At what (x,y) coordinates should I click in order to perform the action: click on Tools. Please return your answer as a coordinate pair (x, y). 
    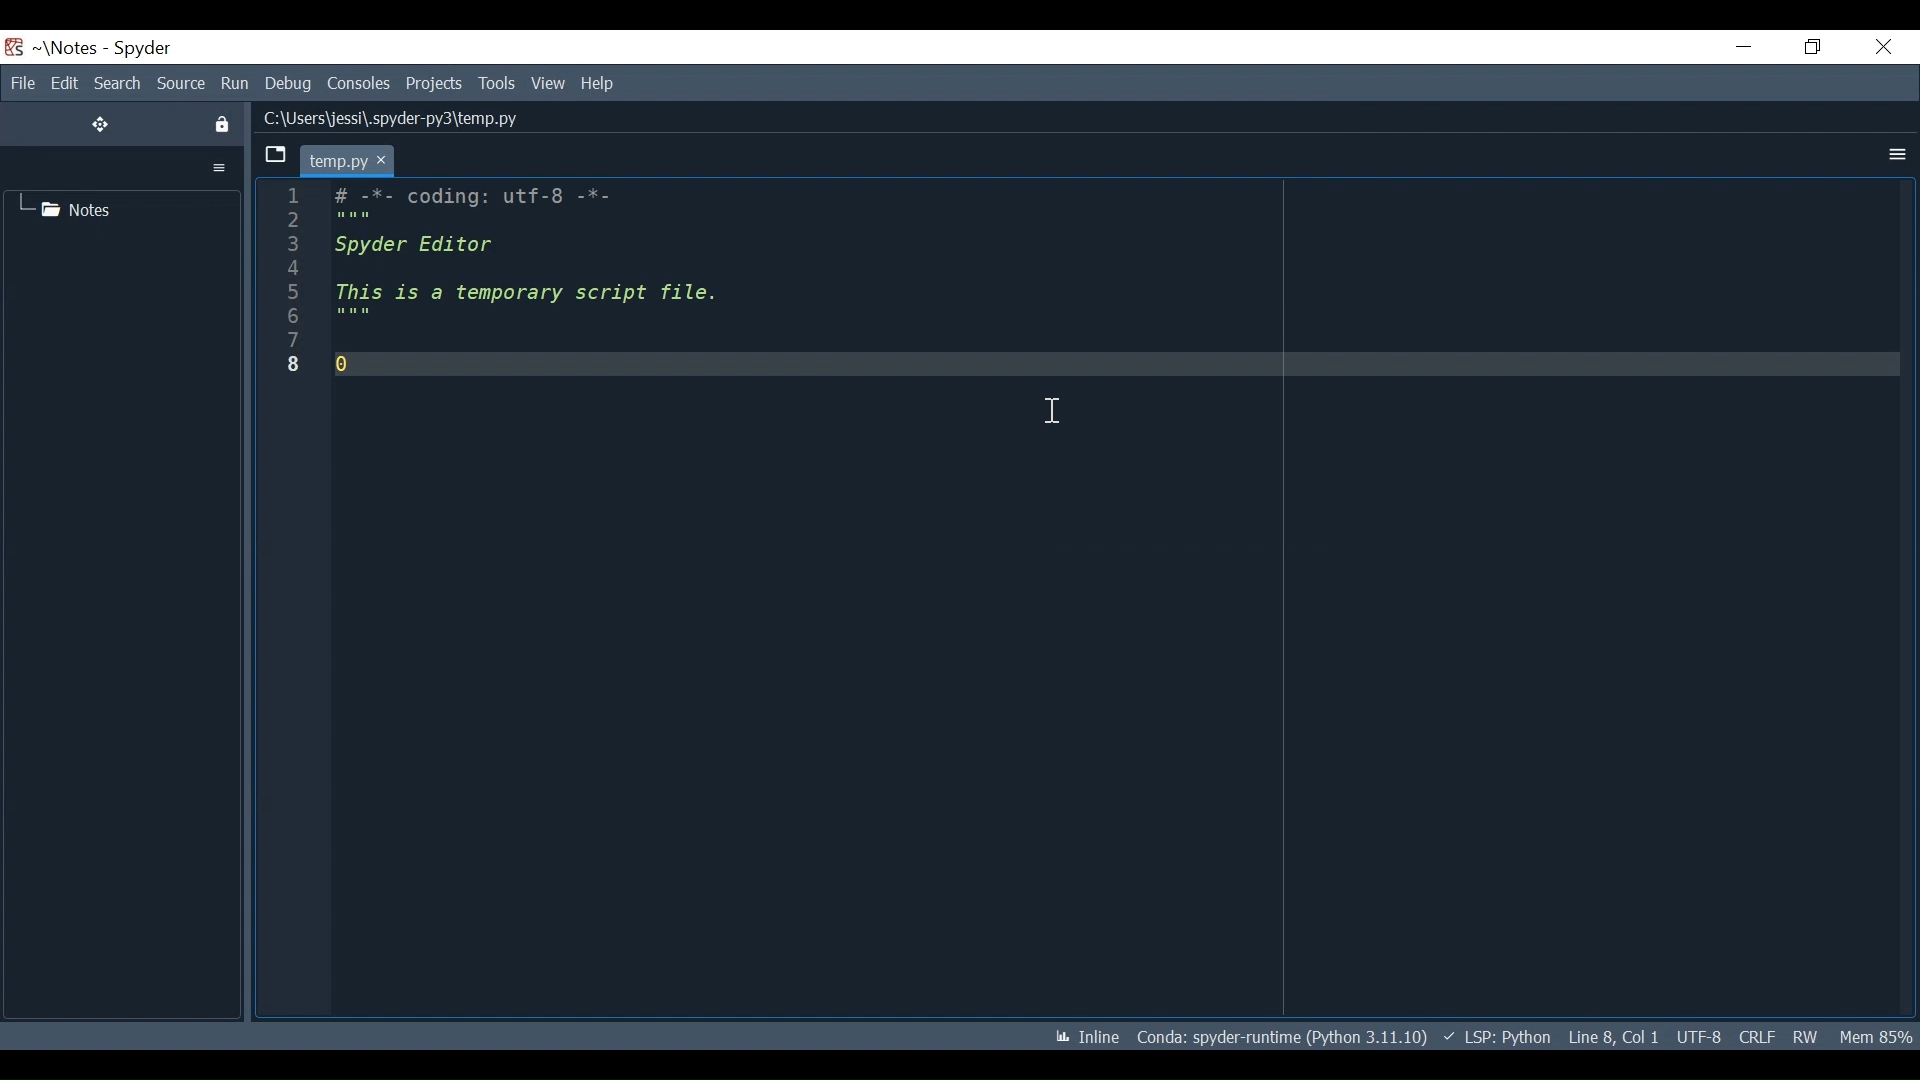
    Looking at the image, I should click on (497, 84).